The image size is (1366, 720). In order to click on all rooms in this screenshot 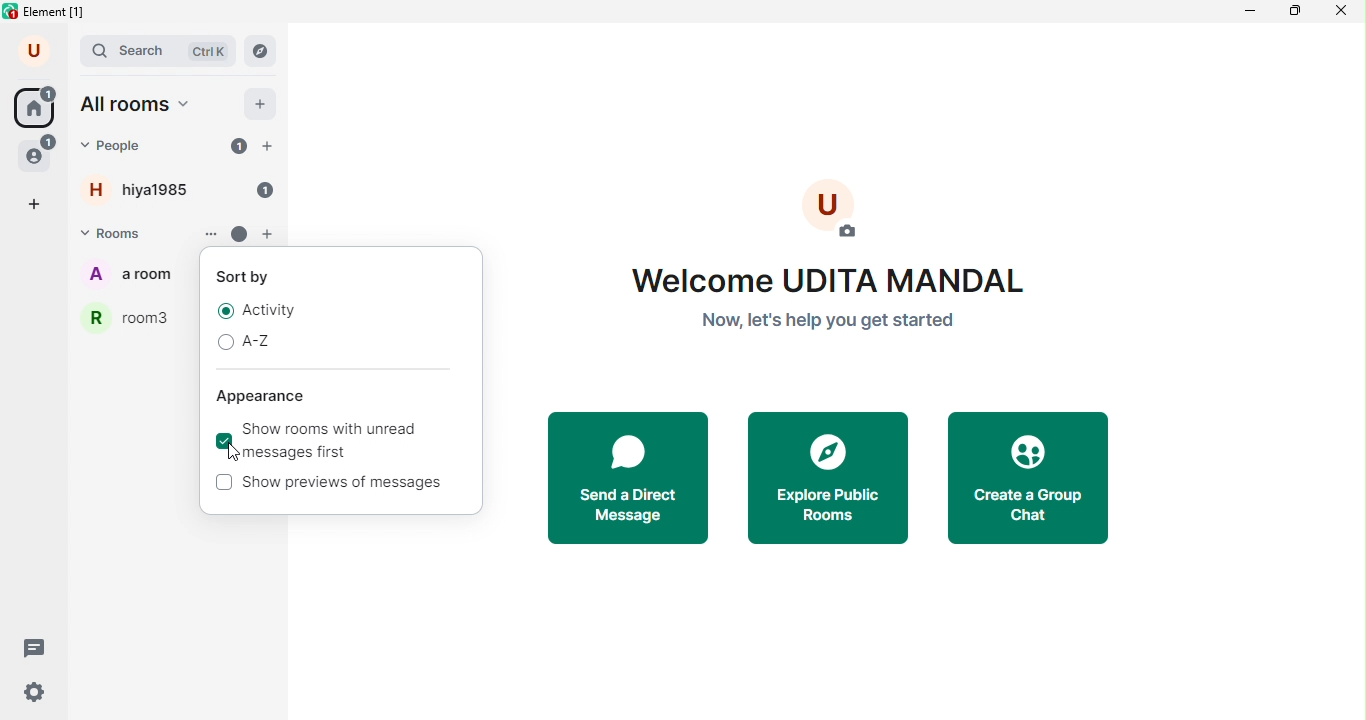, I will do `click(140, 106)`.